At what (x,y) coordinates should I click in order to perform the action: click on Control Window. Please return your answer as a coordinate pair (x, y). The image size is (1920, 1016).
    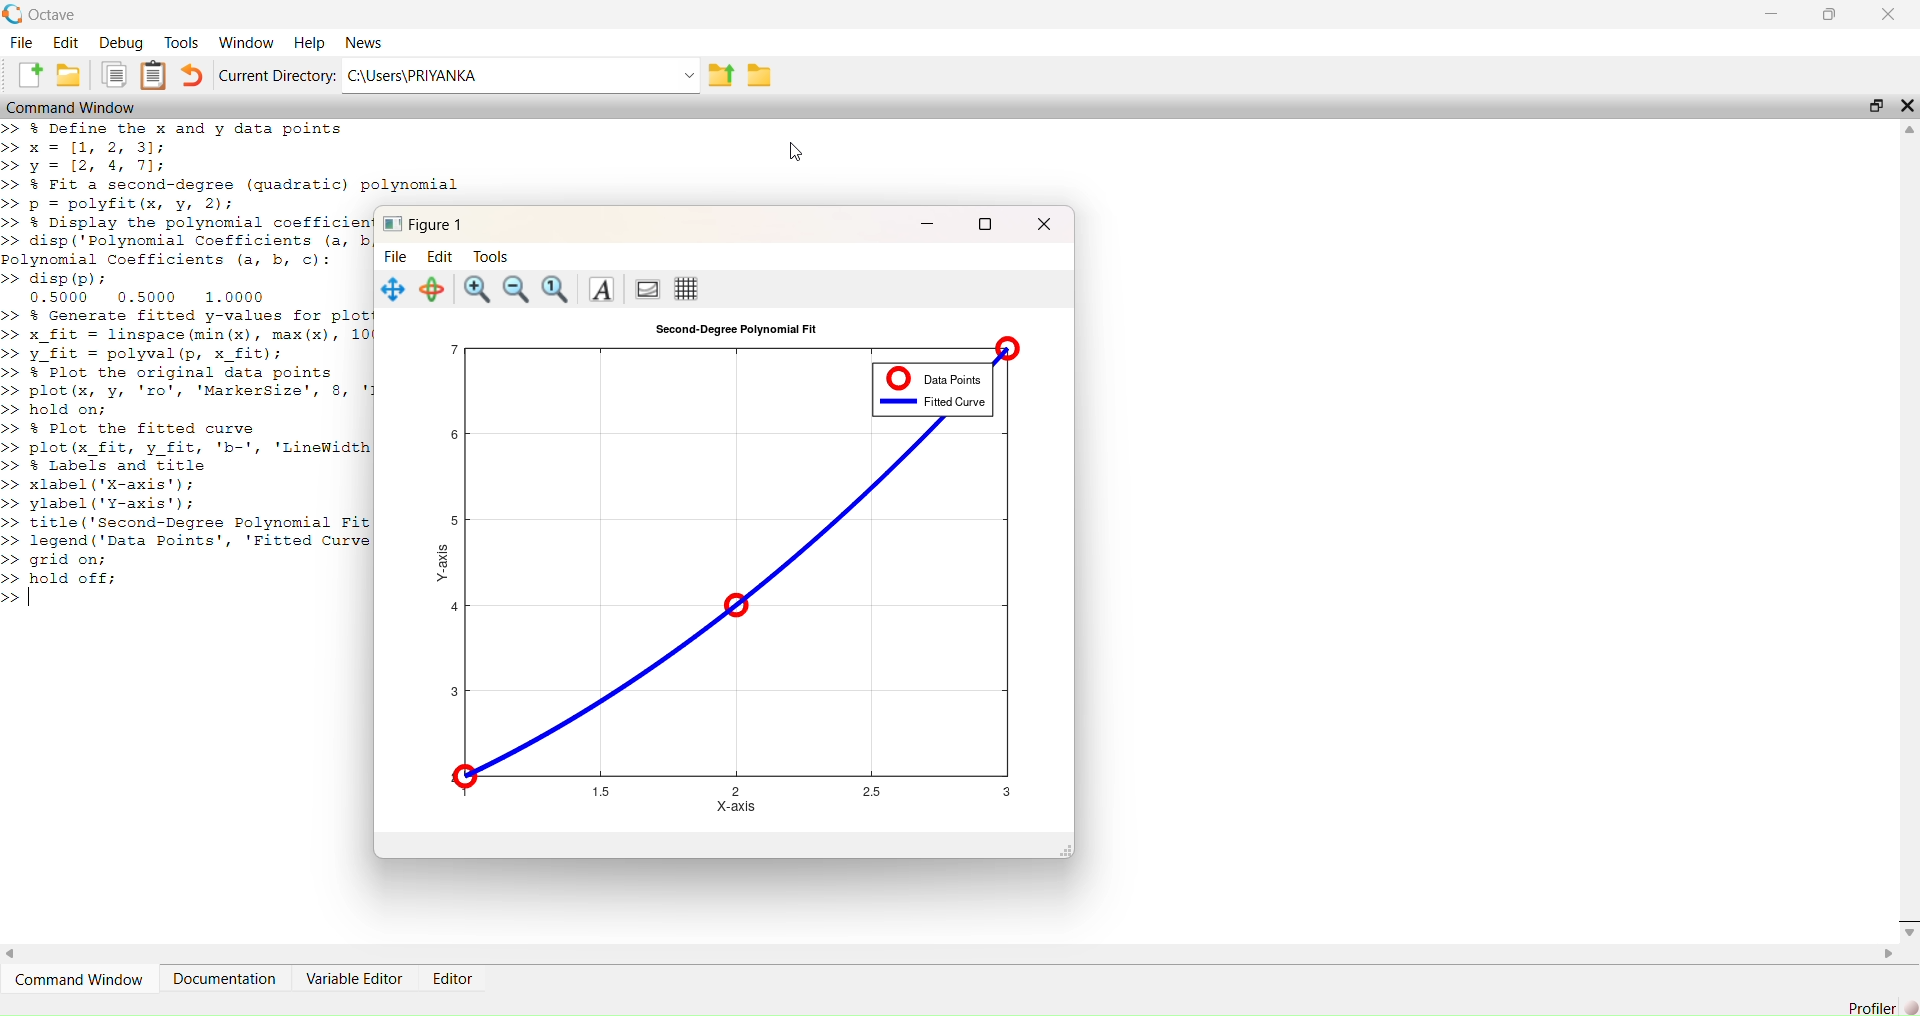
    Looking at the image, I should click on (76, 108).